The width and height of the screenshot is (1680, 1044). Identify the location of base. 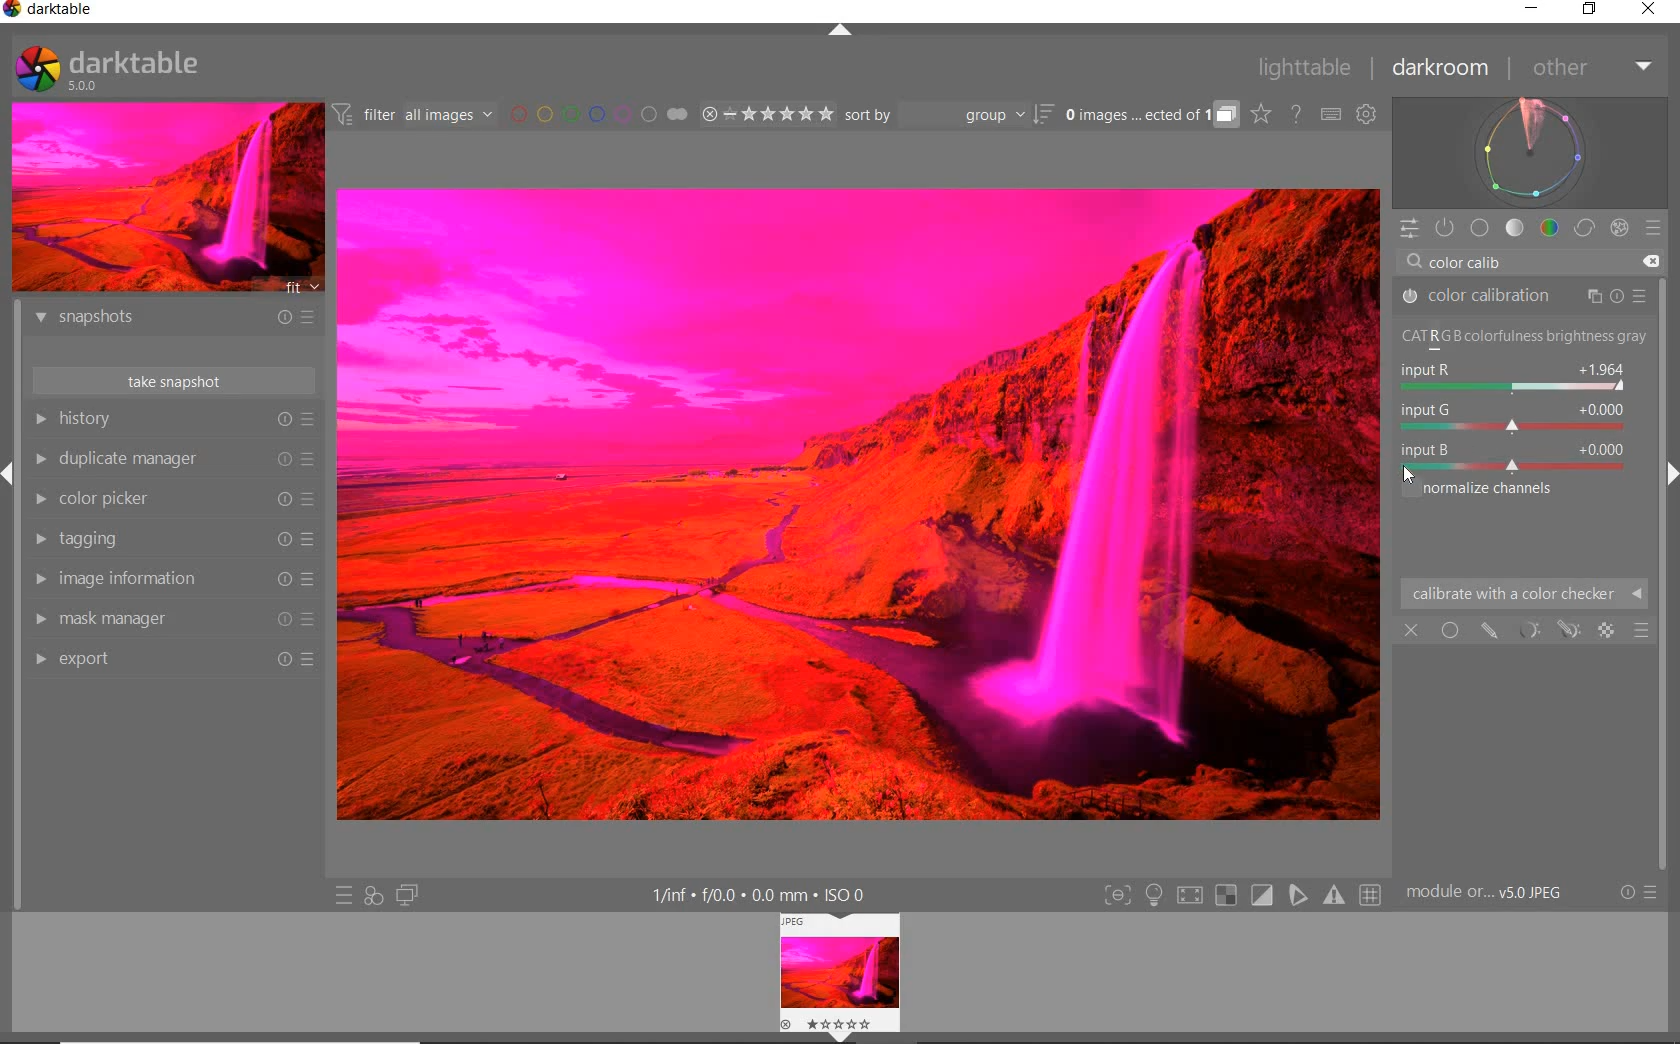
(1481, 227).